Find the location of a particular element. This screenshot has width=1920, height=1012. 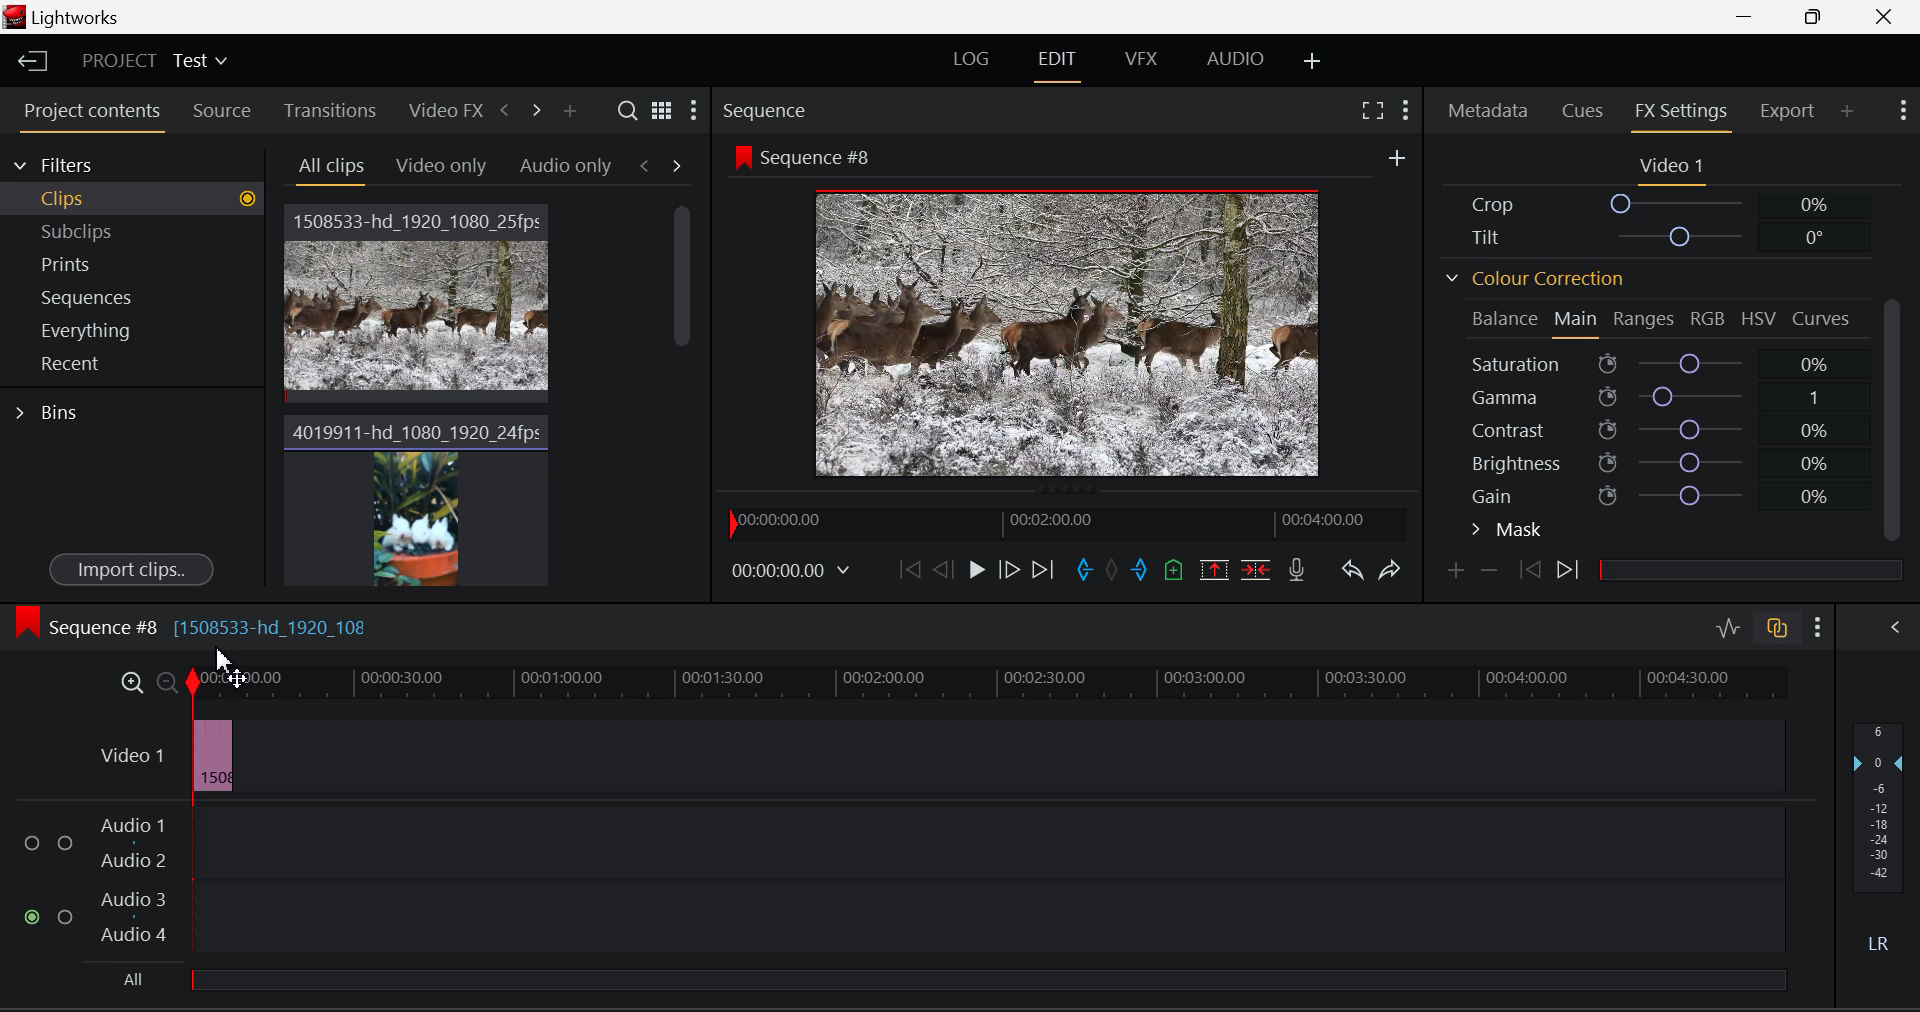

Audio 4 is located at coordinates (137, 936).